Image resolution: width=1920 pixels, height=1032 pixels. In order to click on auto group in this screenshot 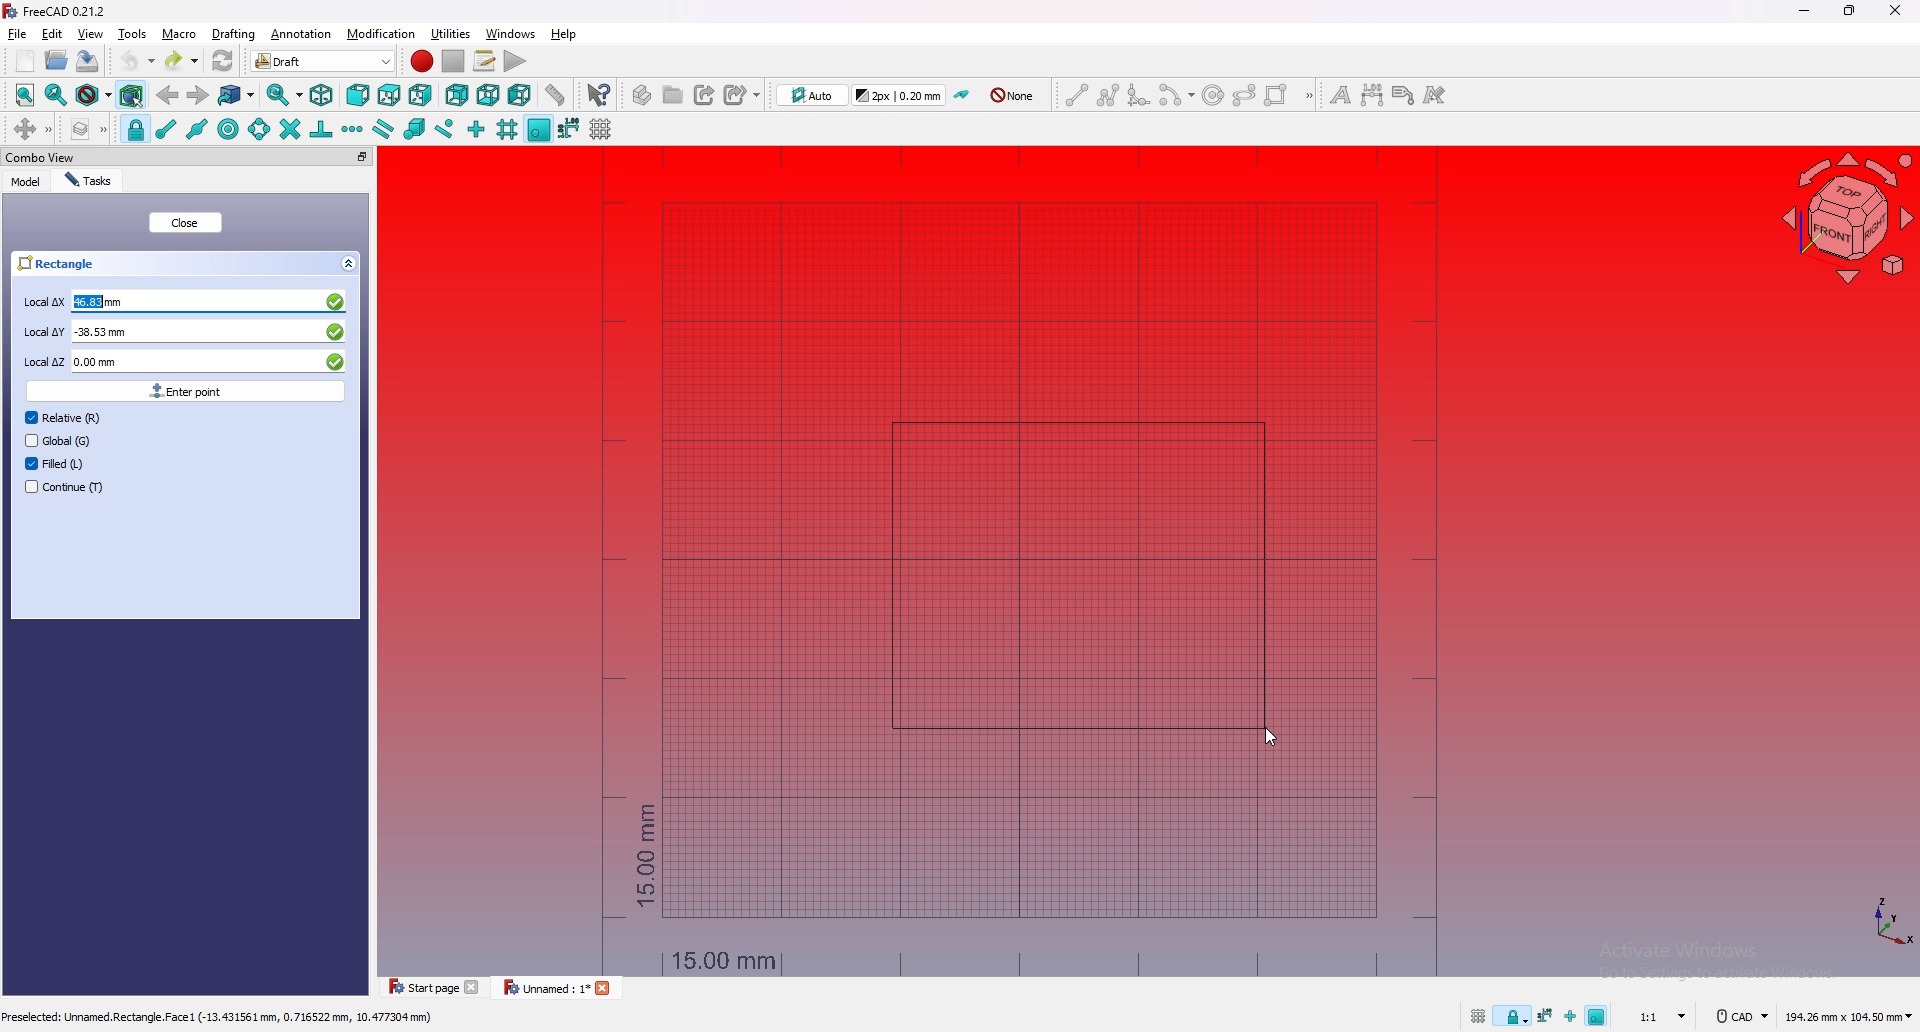, I will do `click(1013, 96)`.